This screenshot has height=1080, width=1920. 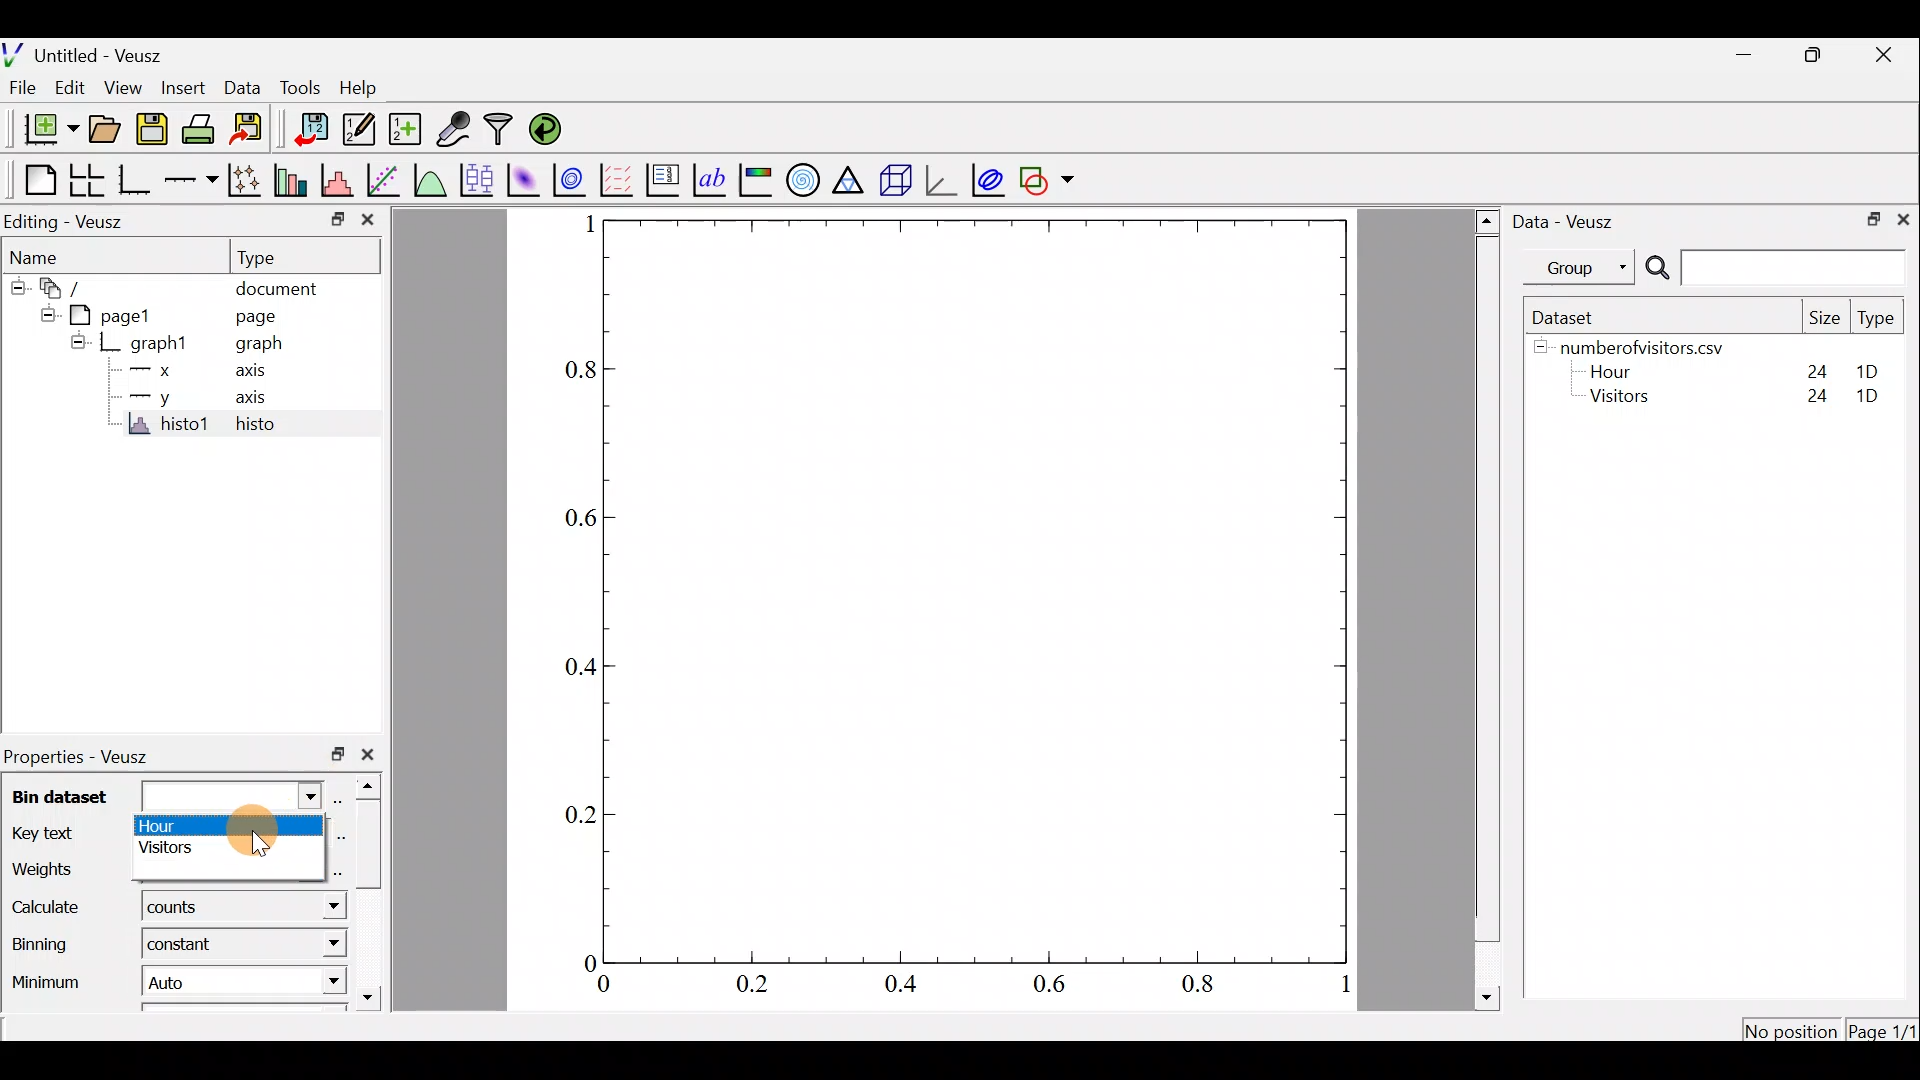 I want to click on 0.4, so click(x=908, y=985).